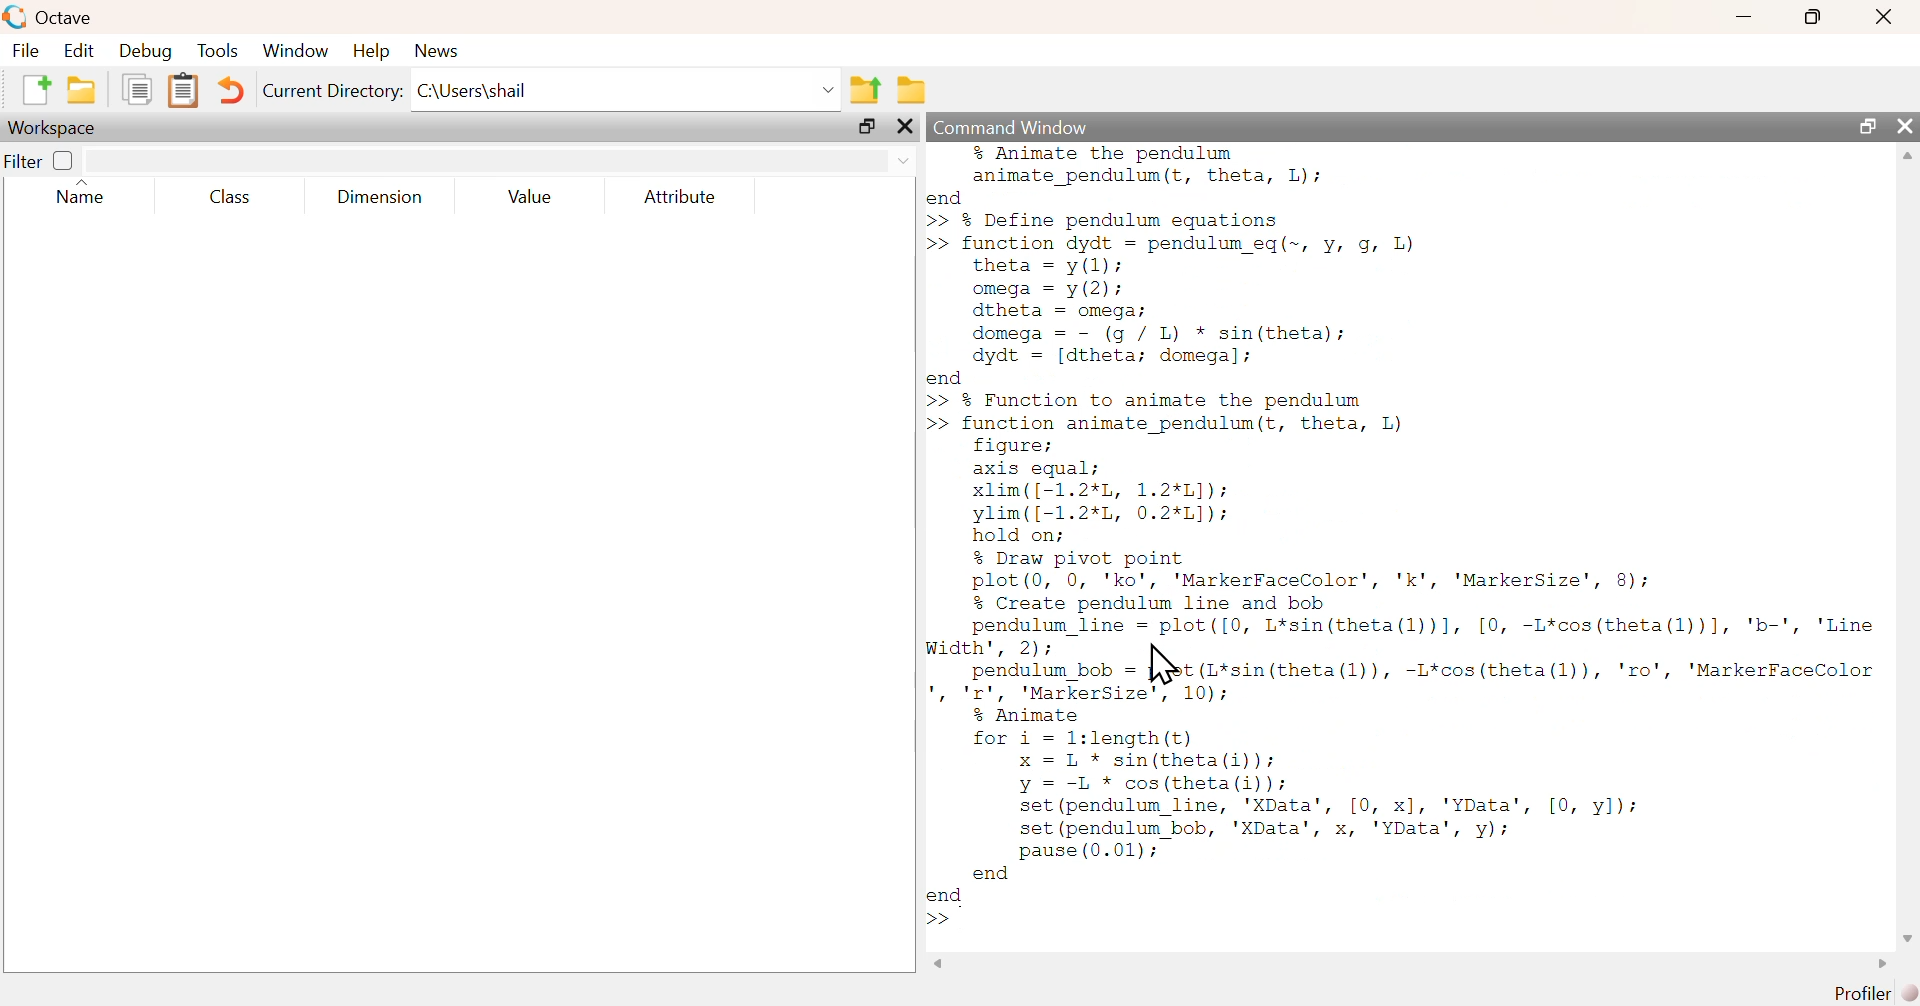 This screenshot has width=1920, height=1006. Describe the element at coordinates (914, 91) in the screenshot. I see `Browse directories` at that location.